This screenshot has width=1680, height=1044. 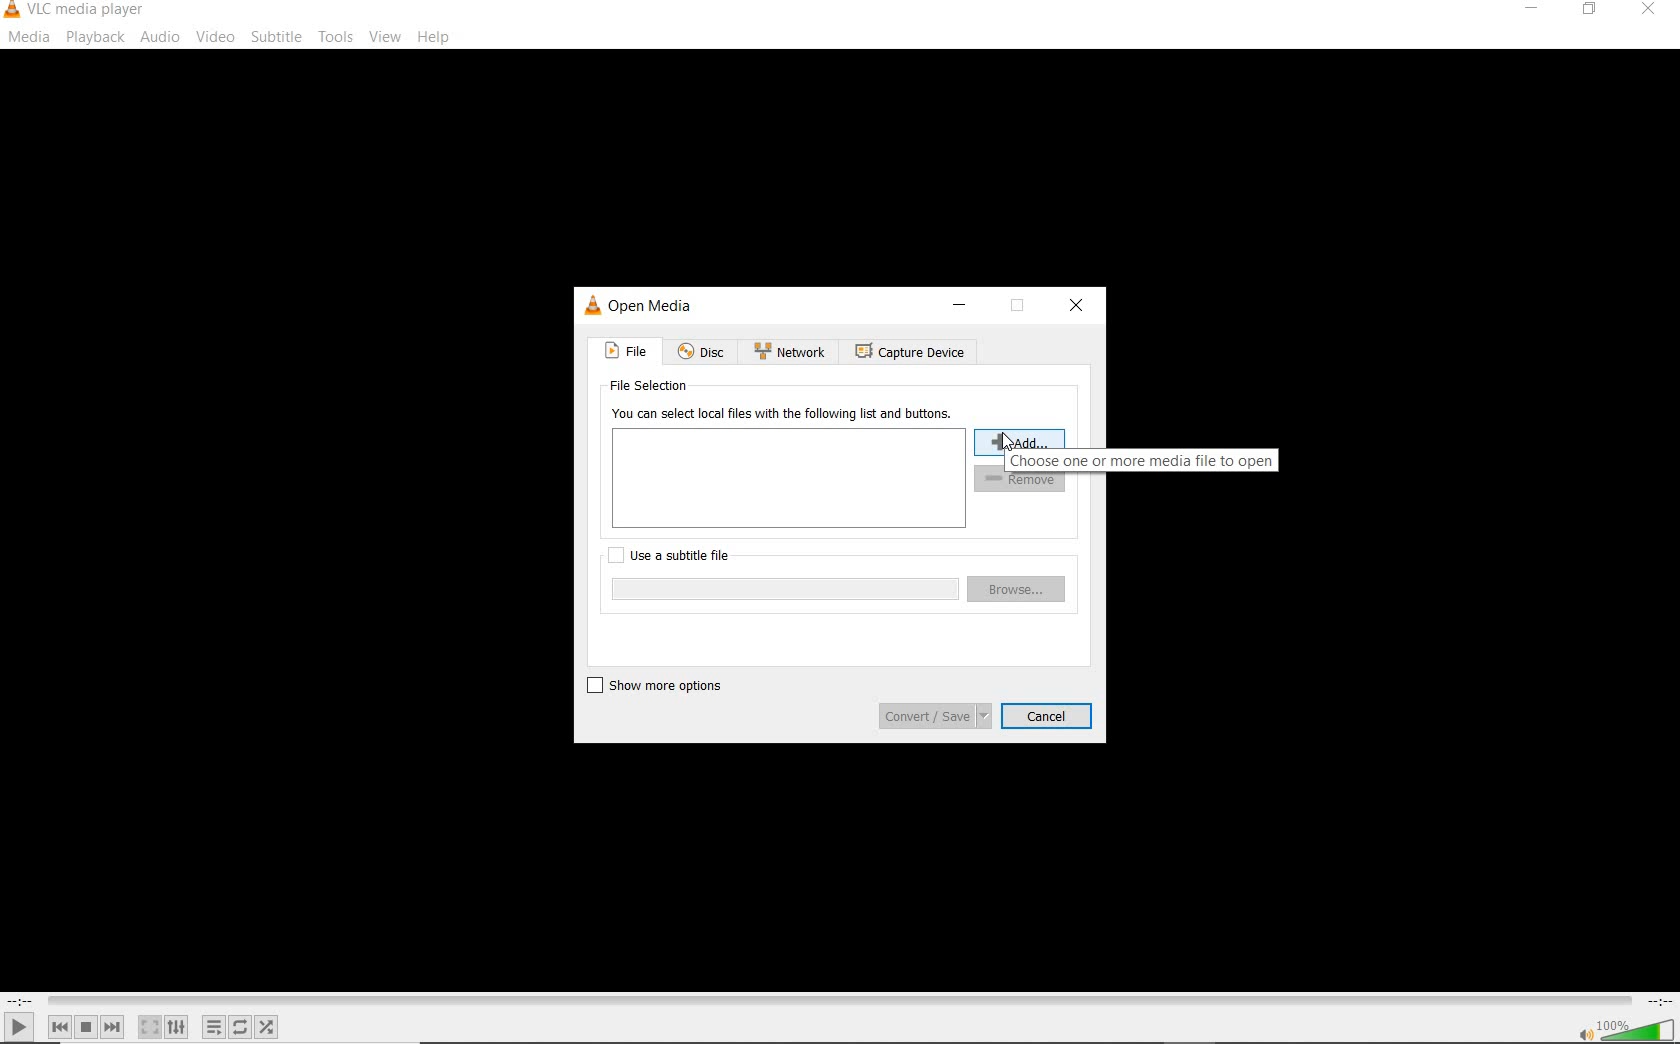 I want to click on show more options, so click(x=661, y=685).